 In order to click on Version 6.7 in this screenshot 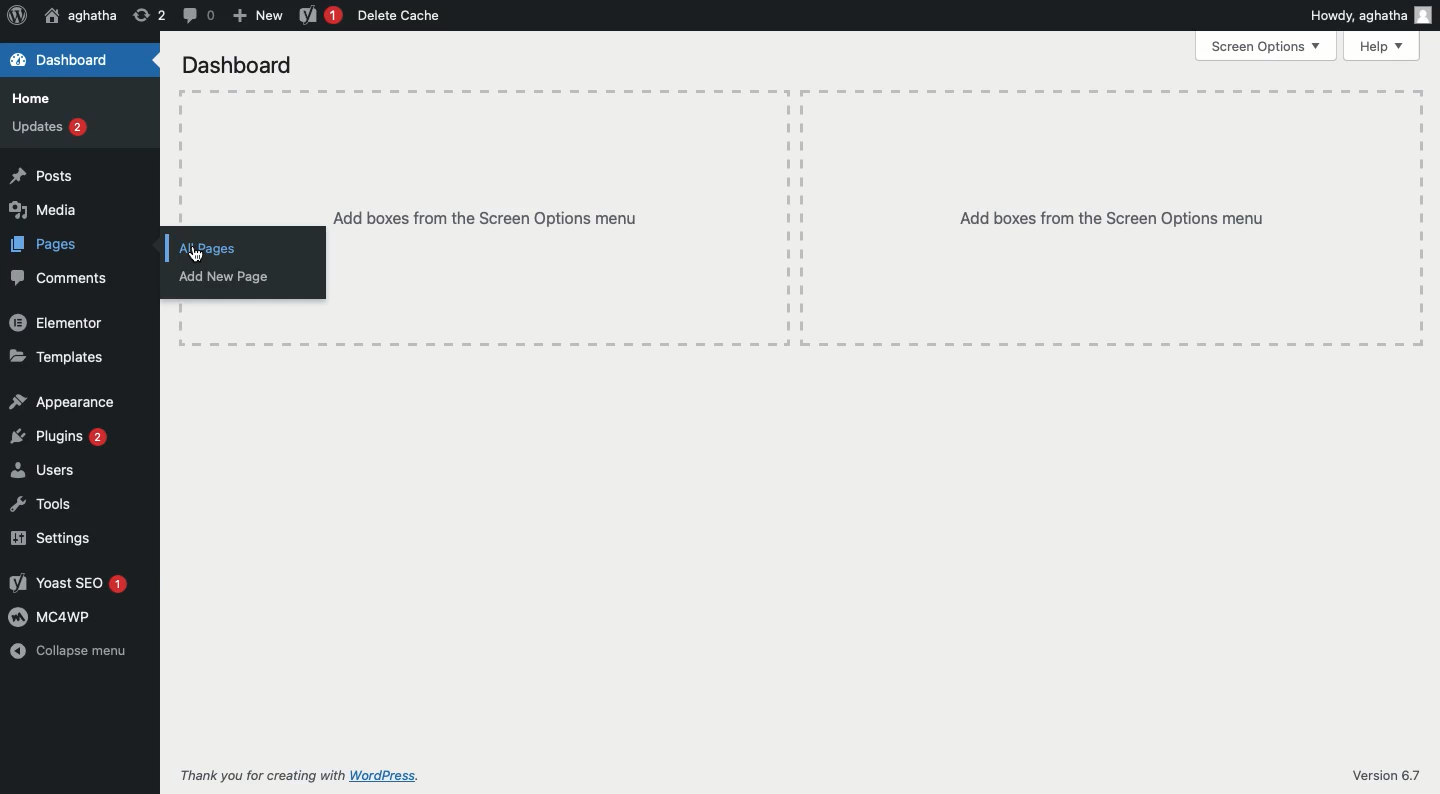, I will do `click(1387, 776)`.